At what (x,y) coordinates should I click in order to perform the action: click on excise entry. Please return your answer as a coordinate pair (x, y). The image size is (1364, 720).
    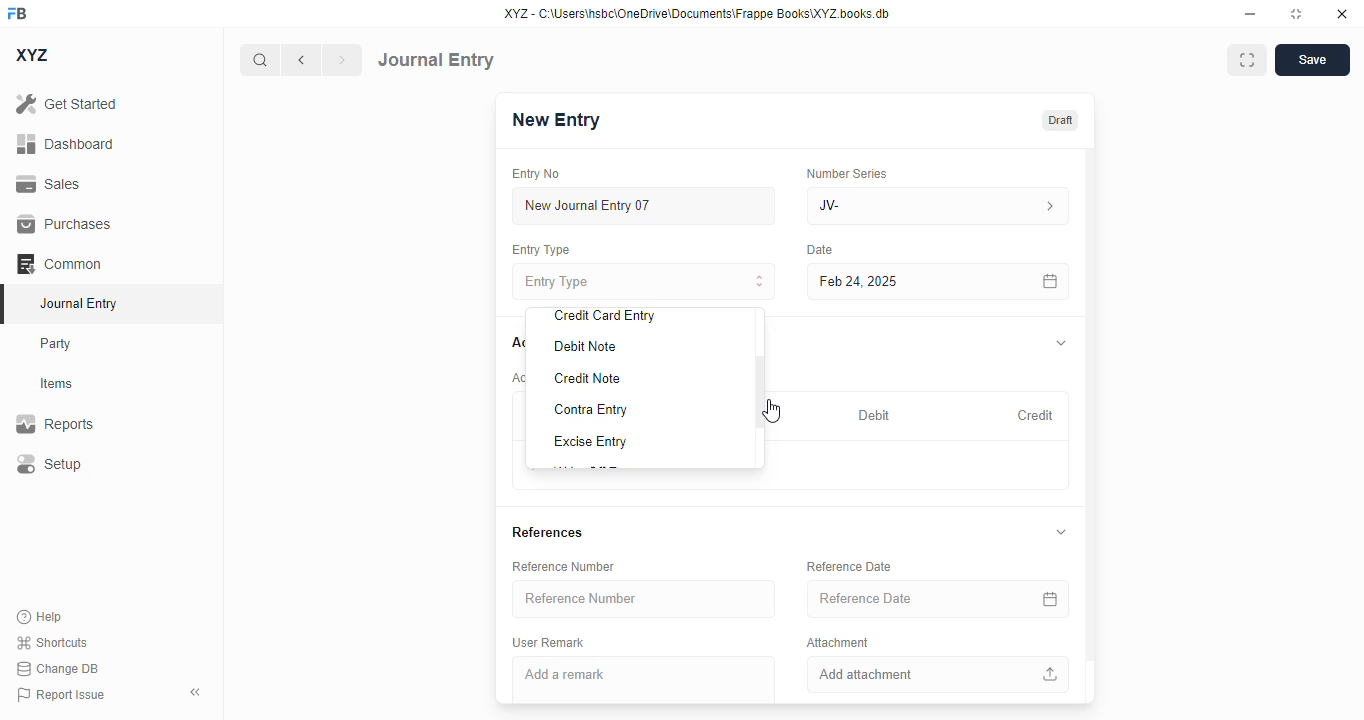
    Looking at the image, I should click on (590, 442).